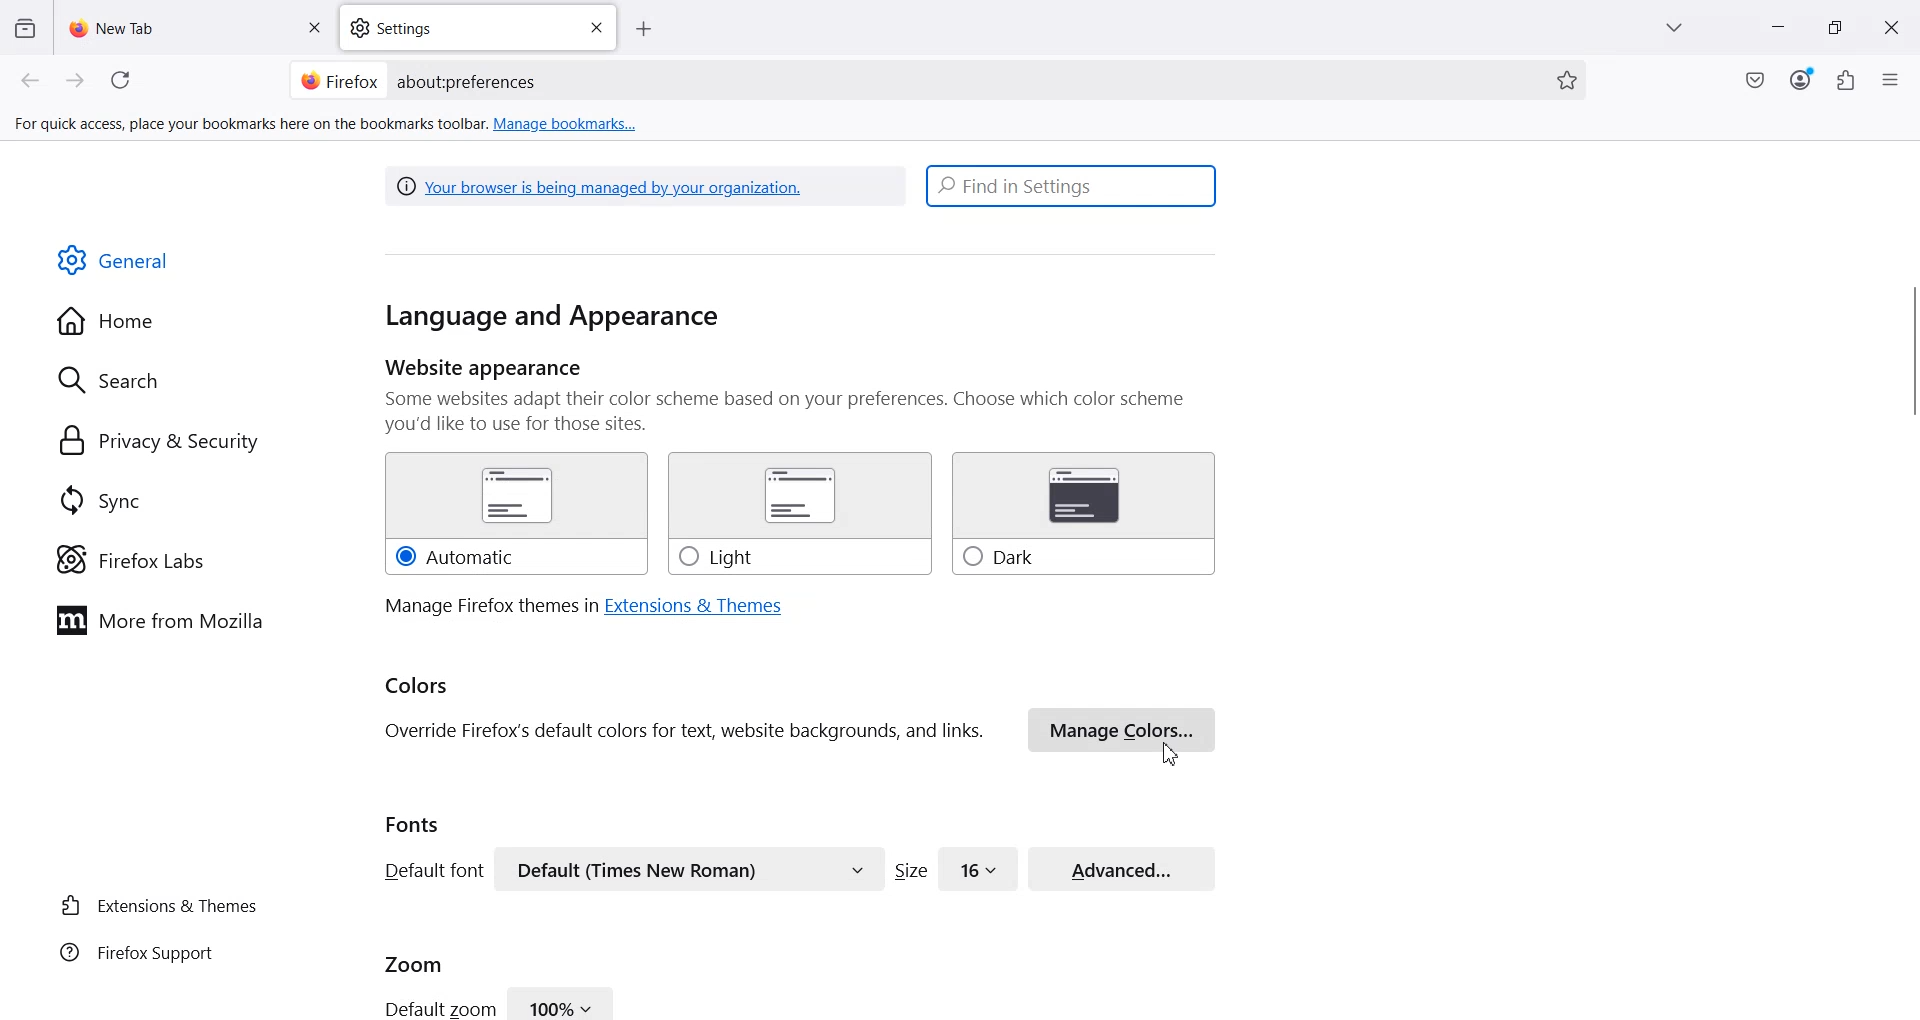 This screenshot has width=1920, height=1020. What do you see at coordinates (1072, 185) in the screenshot?
I see `Search Bar` at bounding box center [1072, 185].